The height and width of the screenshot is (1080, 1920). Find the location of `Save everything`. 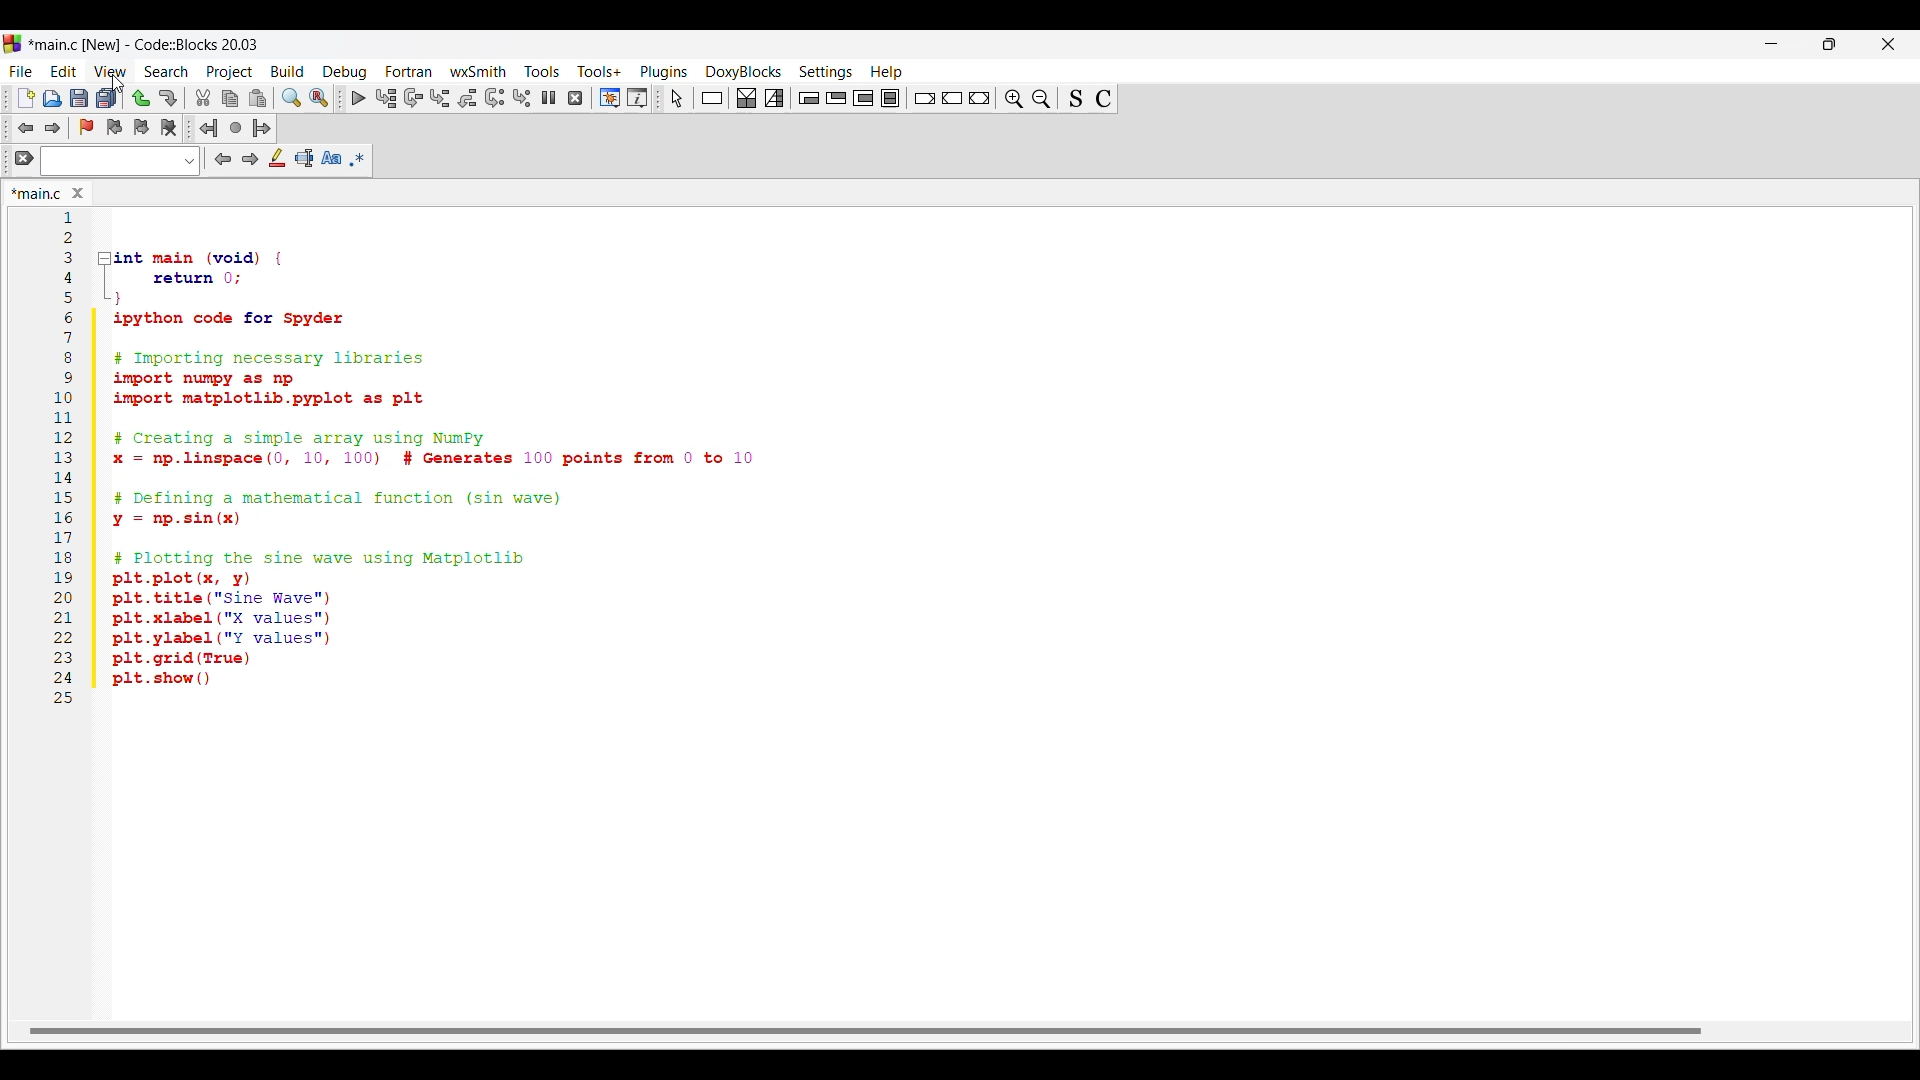

Save everything is located at coordinates (107, 98).